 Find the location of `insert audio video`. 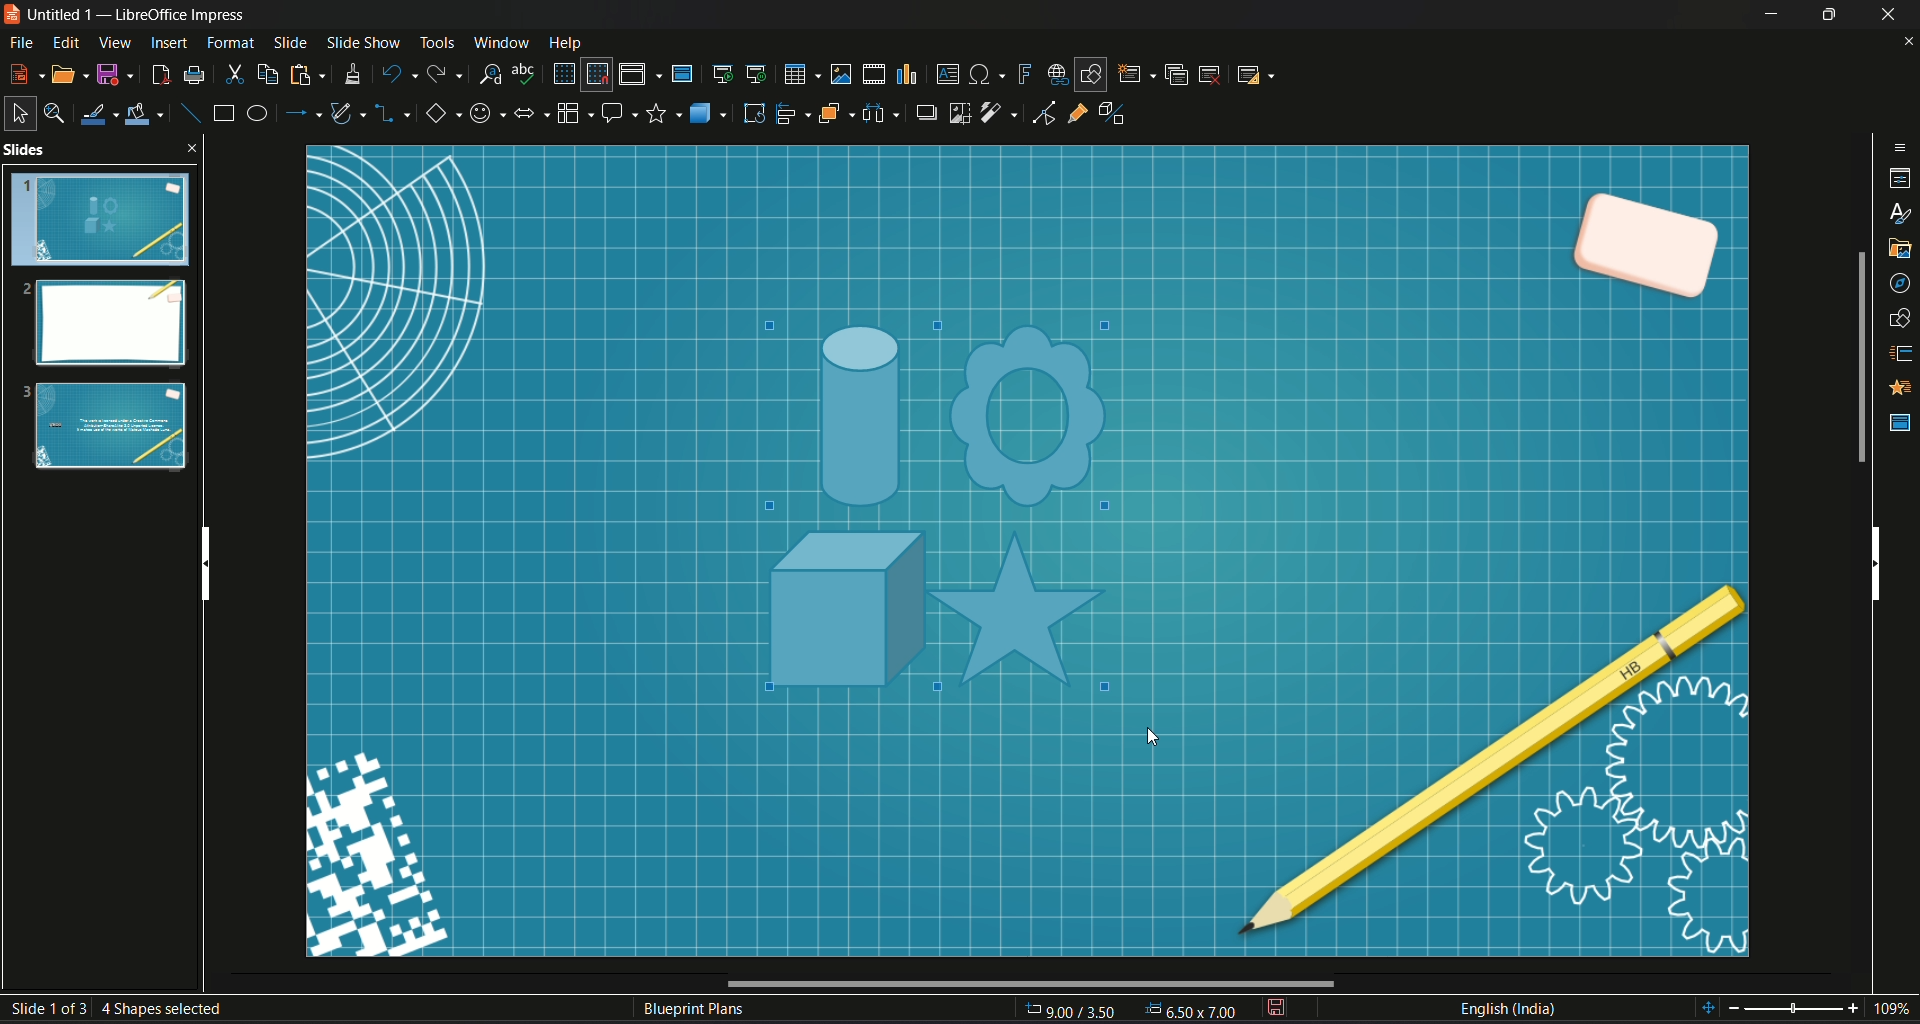

insert audio video is located at coordinates (872, 74).